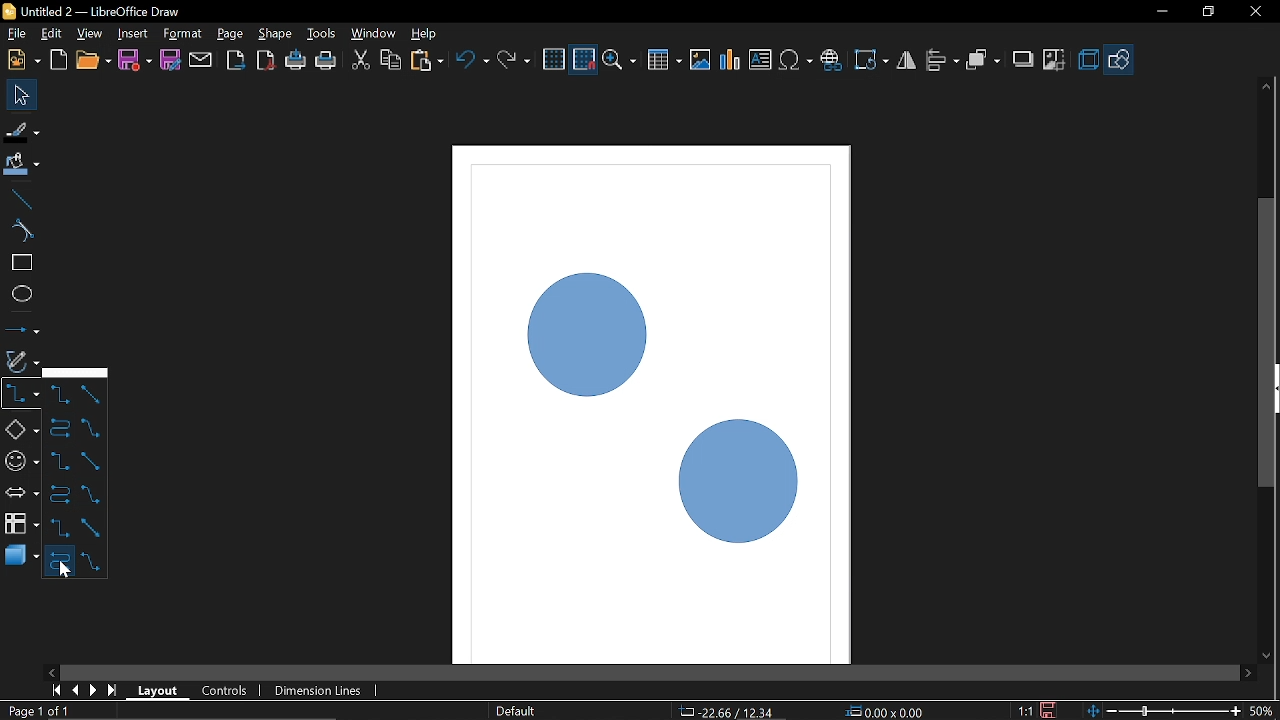 This screenshot has width=1280, height=720. What do you see at coordinates (22, 61) in the screenshot?
I see `New` at bounding box center [22, 61].